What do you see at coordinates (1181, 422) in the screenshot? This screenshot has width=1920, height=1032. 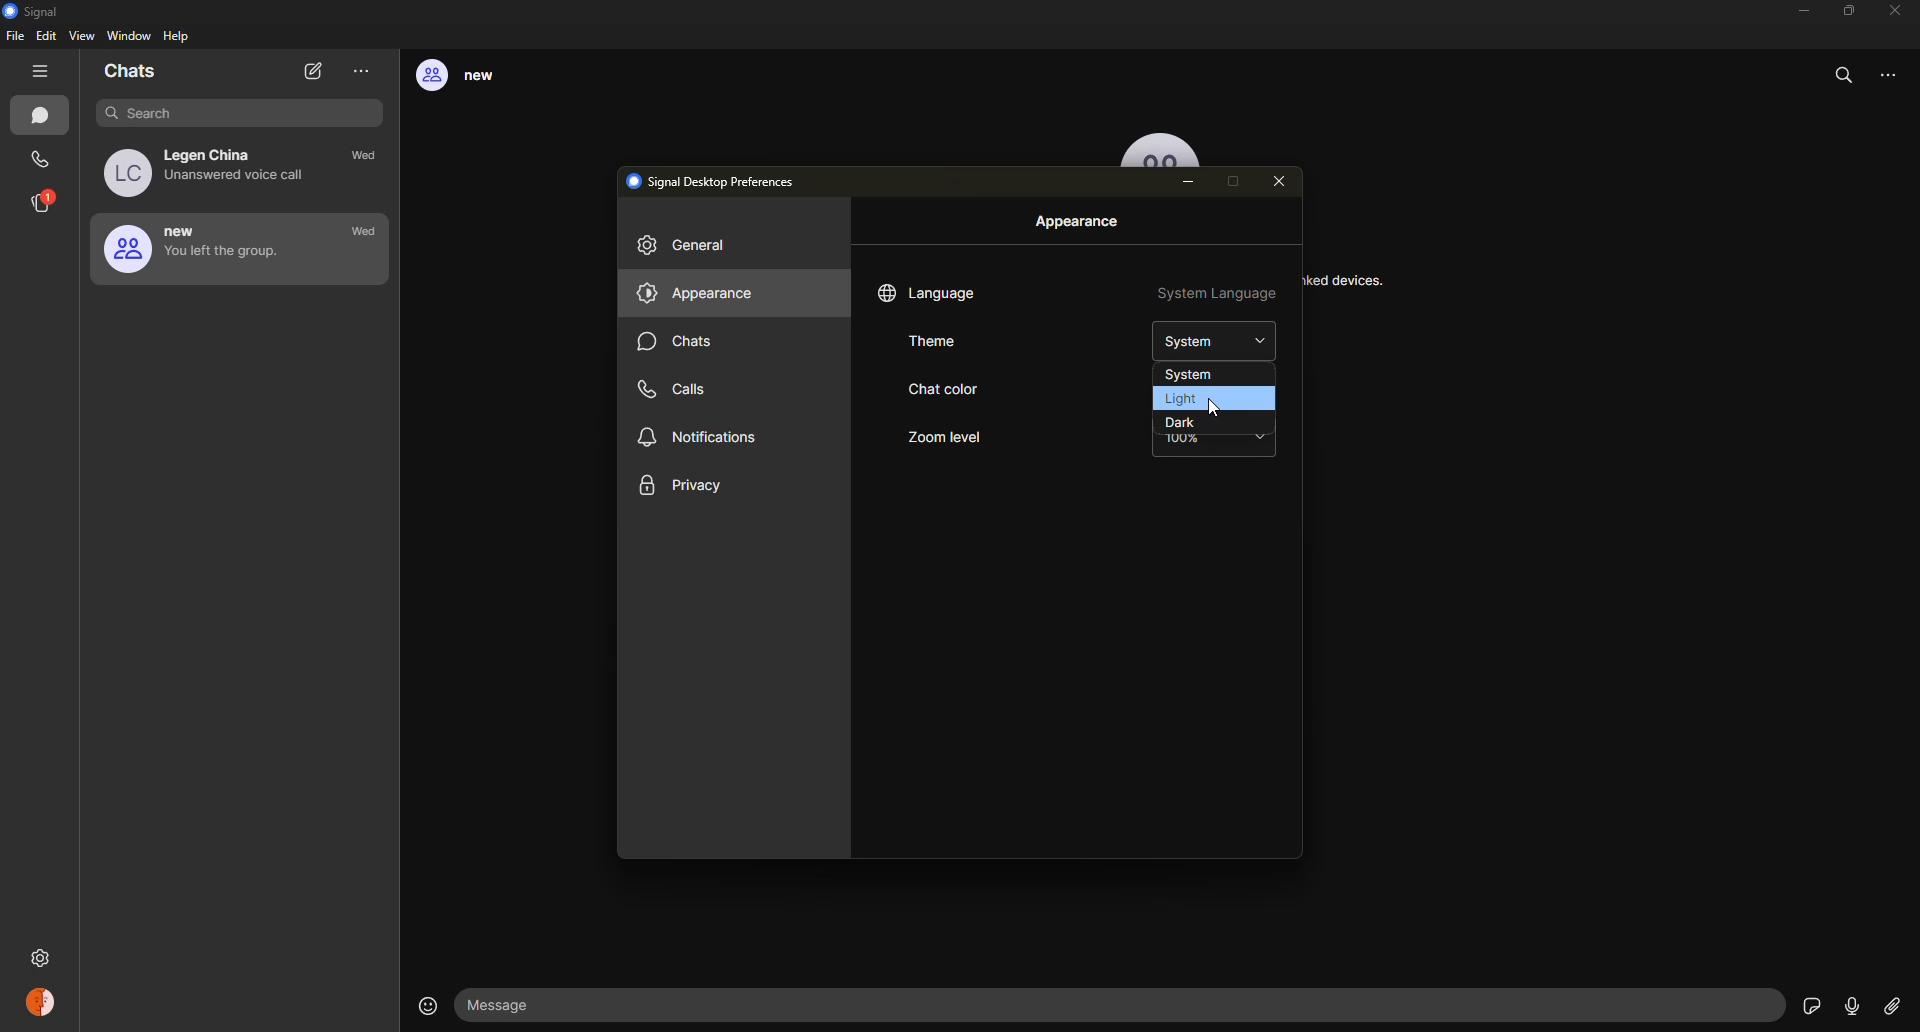 I see `dark` at bounding box center [1181, 422].